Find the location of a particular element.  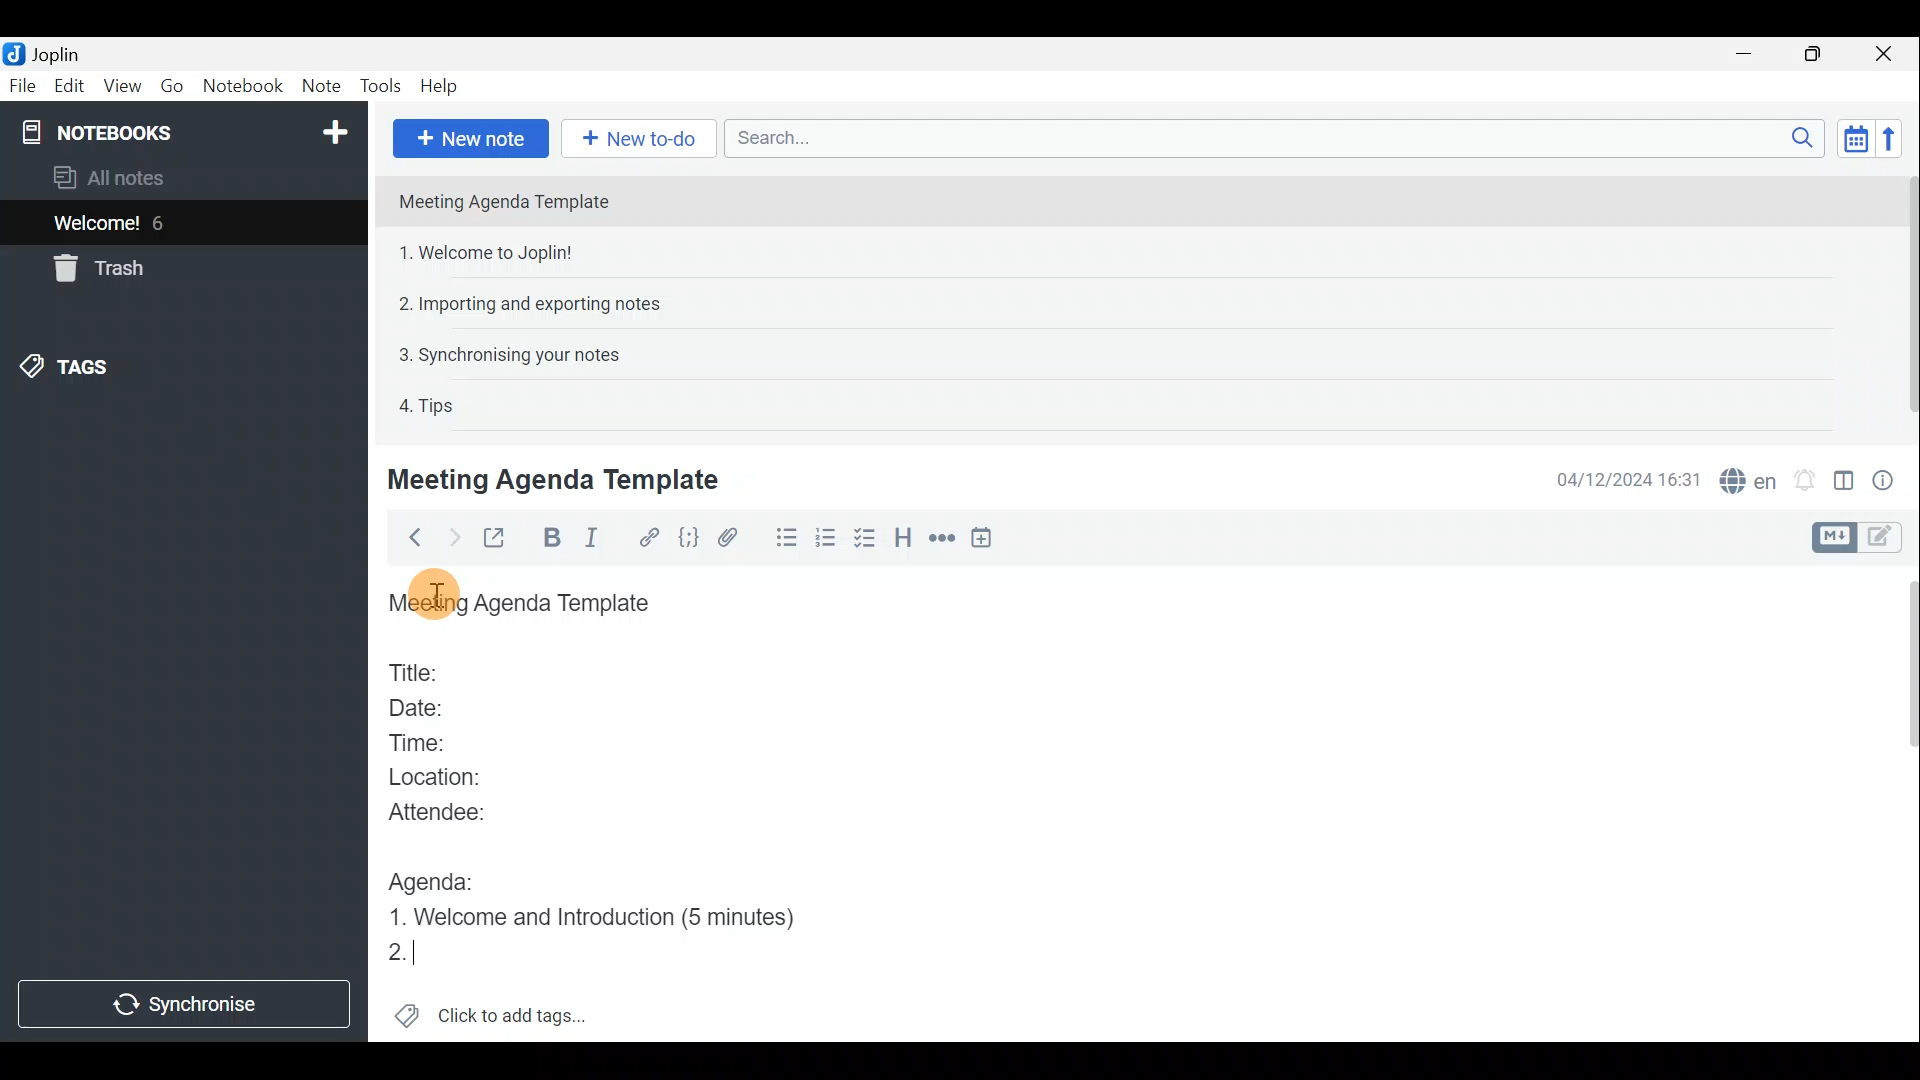

Click to add tags is located at coordinates (518, 1011).